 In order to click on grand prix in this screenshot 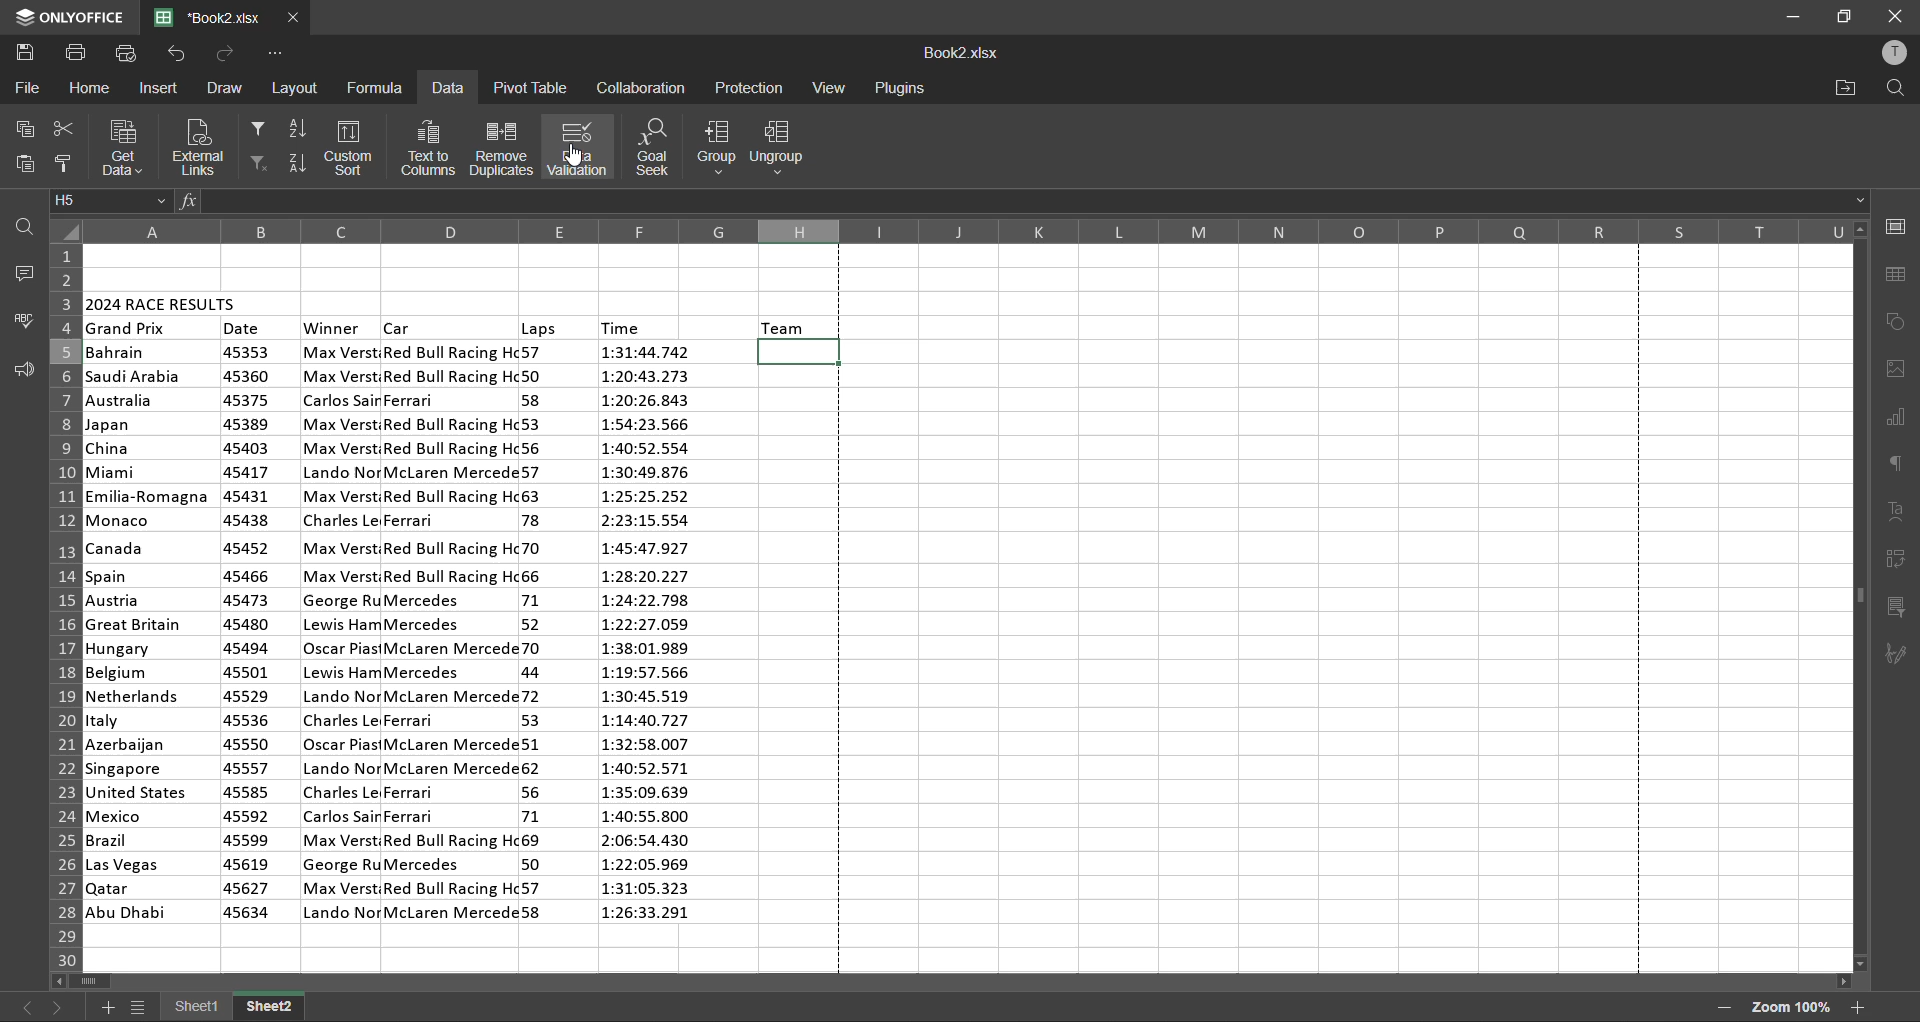, I will do `click(128, 329)`.